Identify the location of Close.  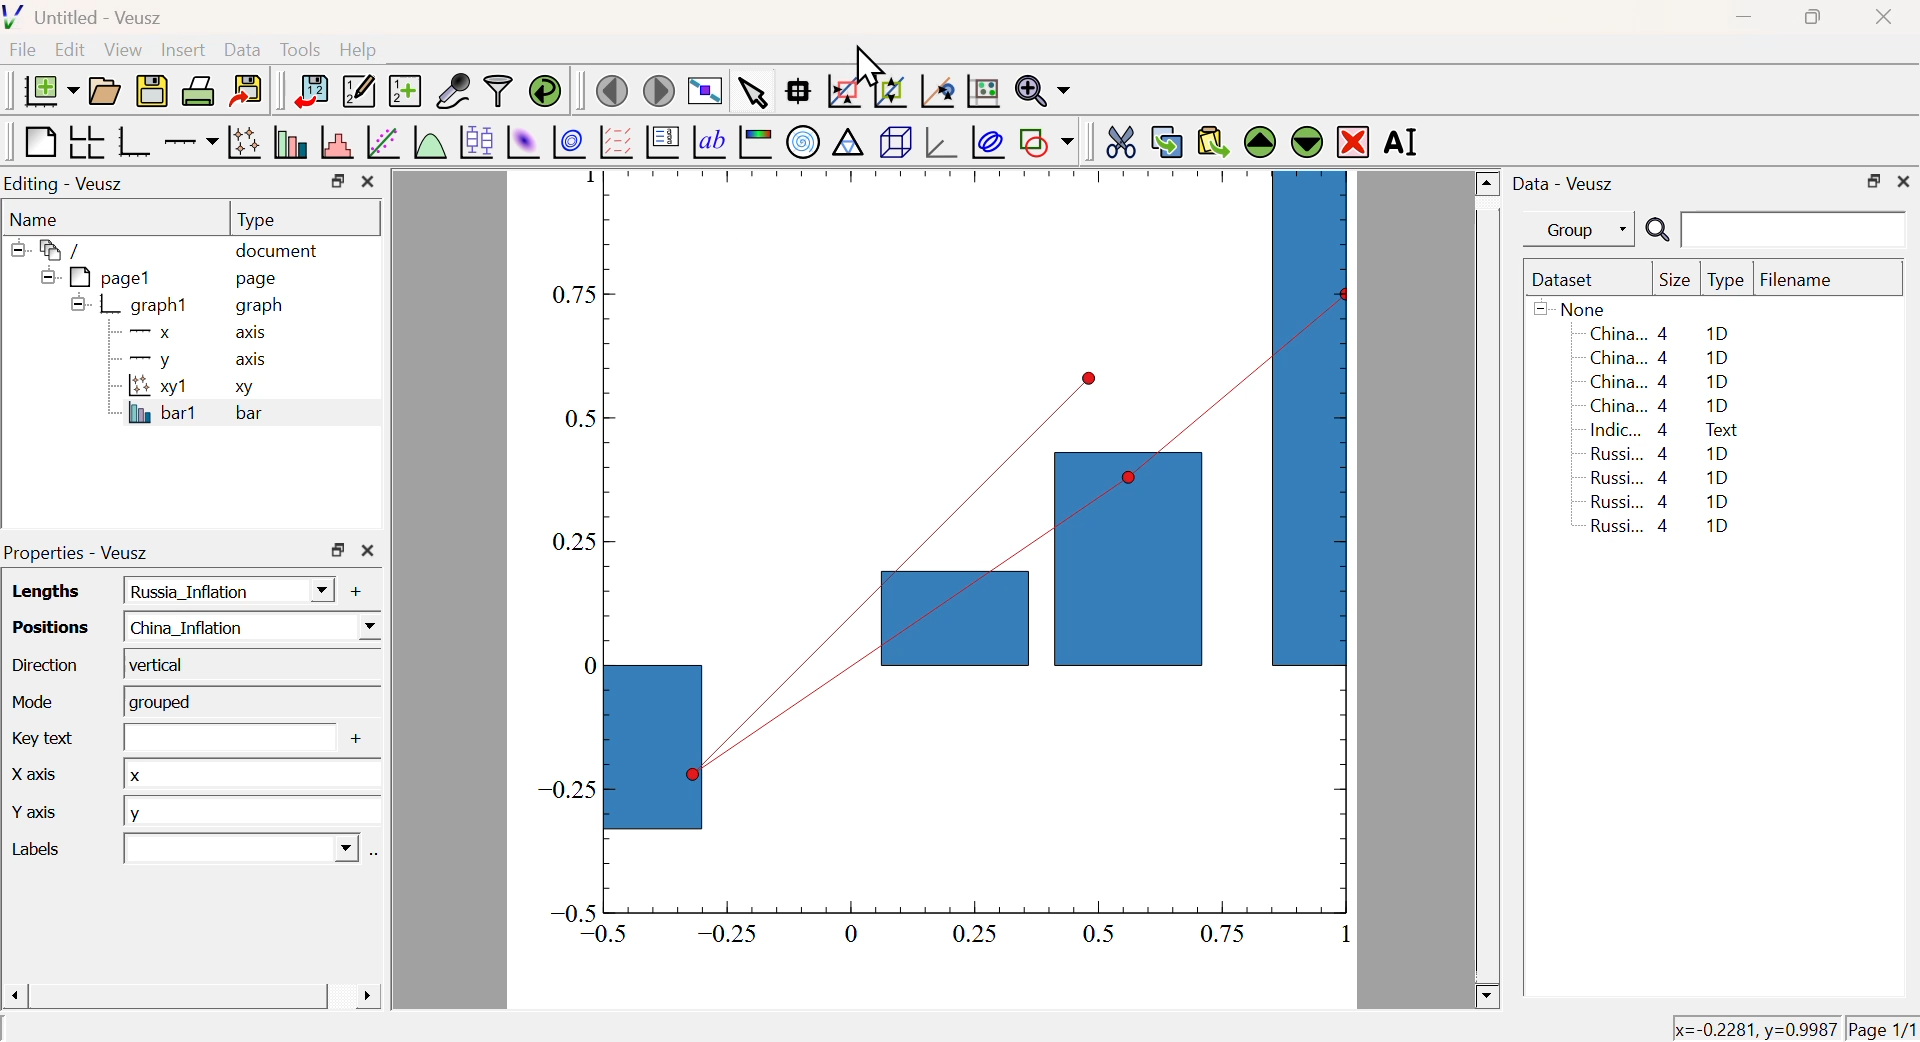
(1880, 19).